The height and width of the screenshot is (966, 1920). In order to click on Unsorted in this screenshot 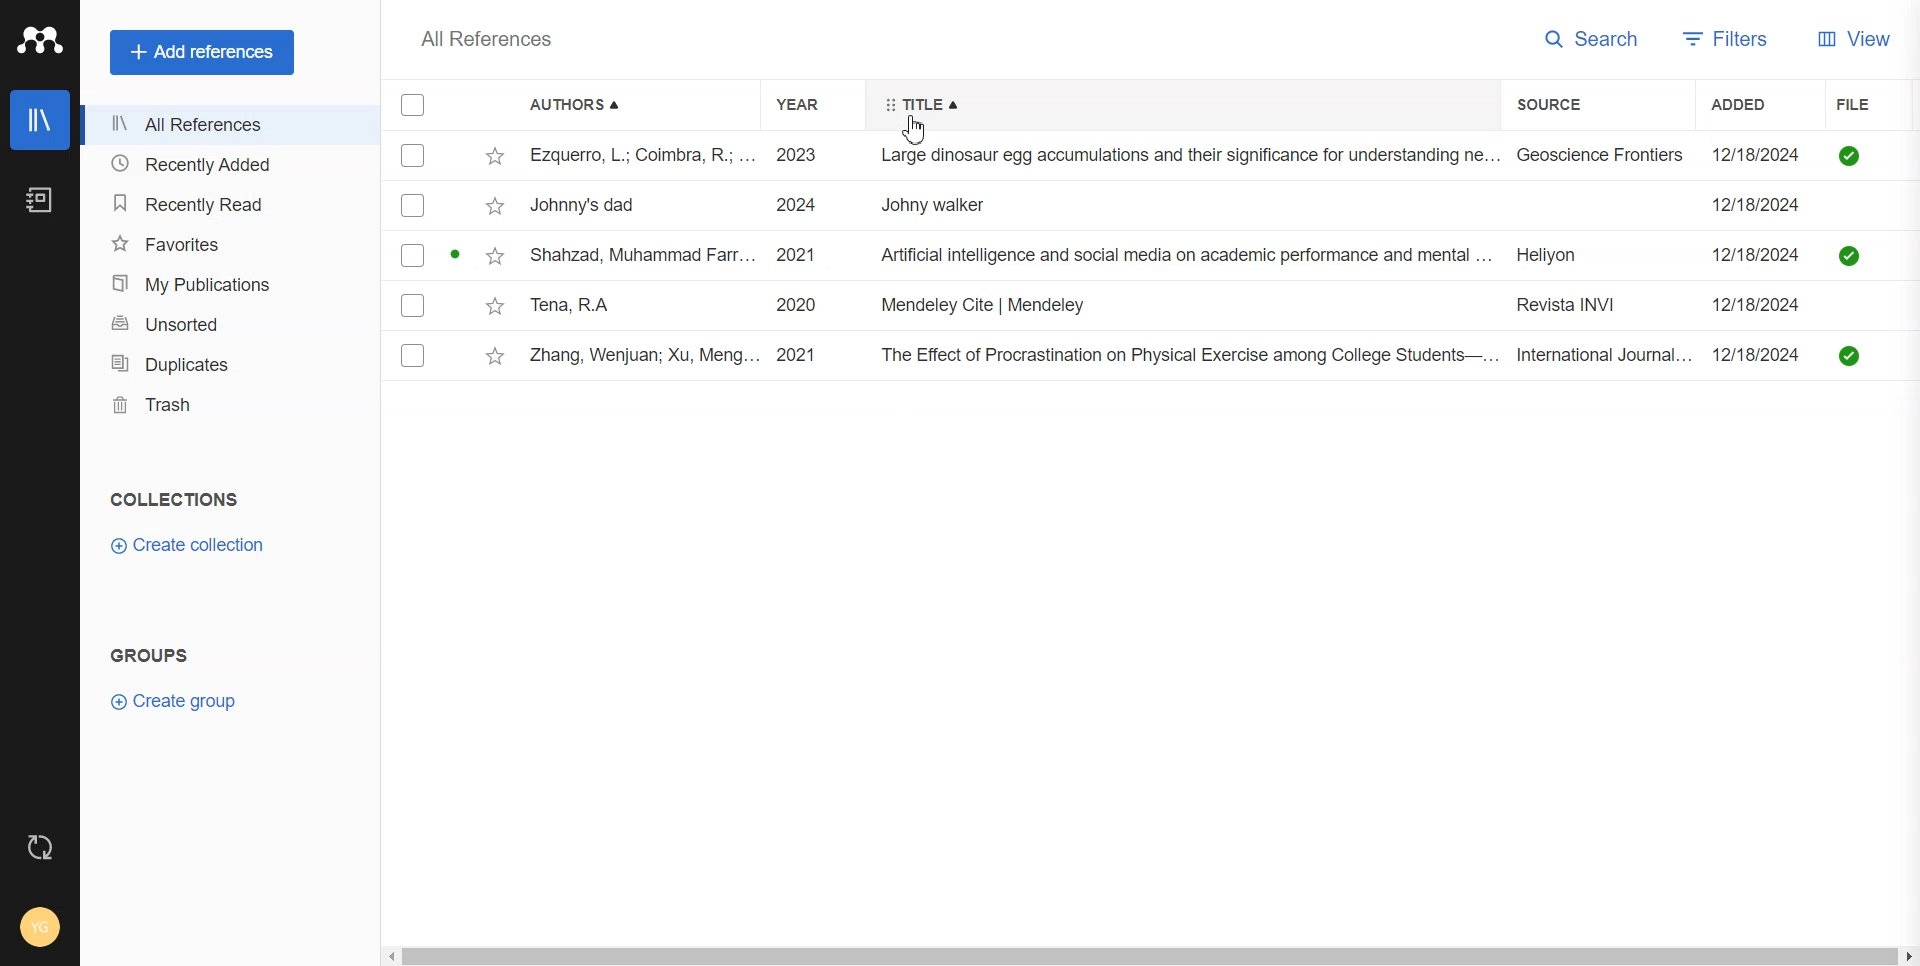, I will do `click(230, 324)`.